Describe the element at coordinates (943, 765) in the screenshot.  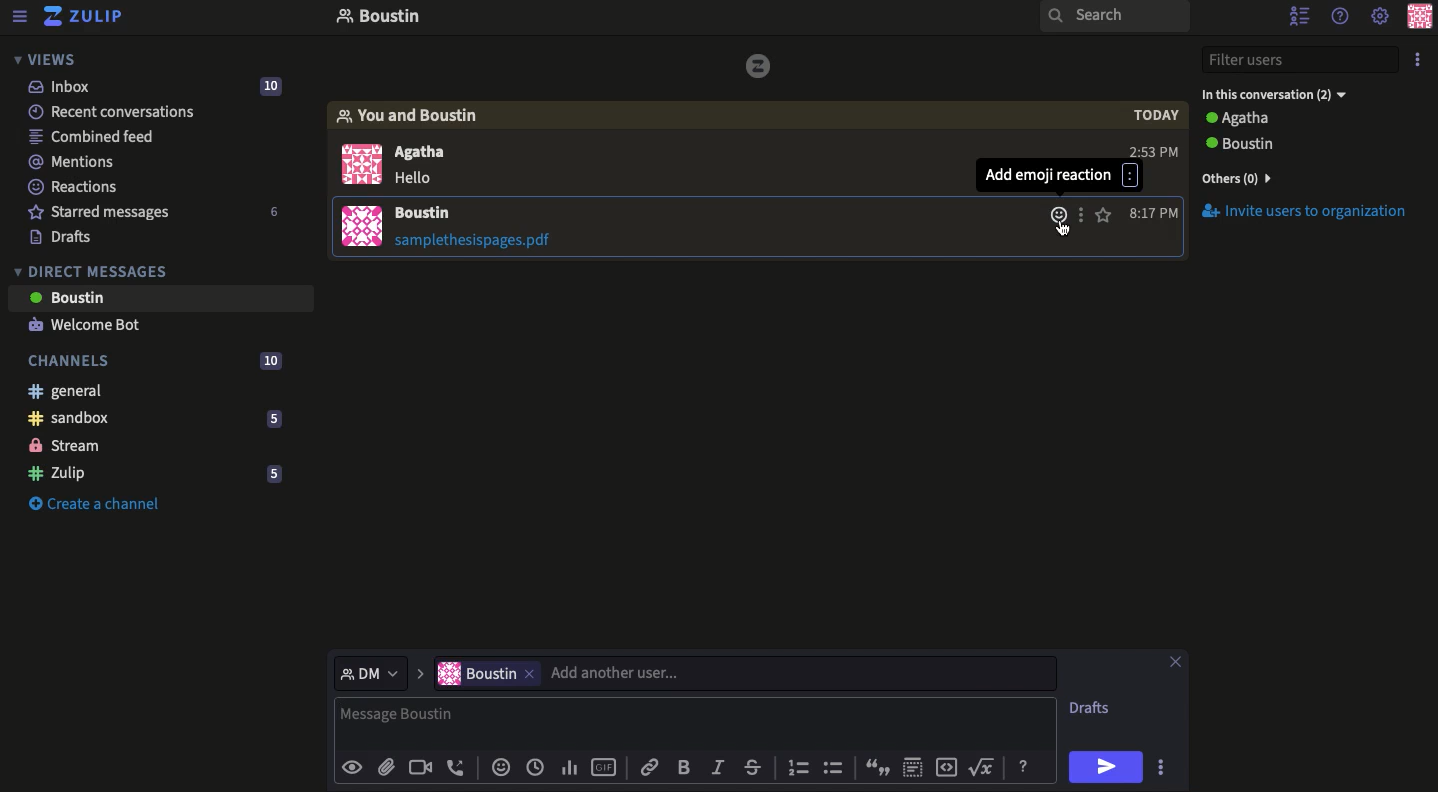
I see `Embed` at that location.